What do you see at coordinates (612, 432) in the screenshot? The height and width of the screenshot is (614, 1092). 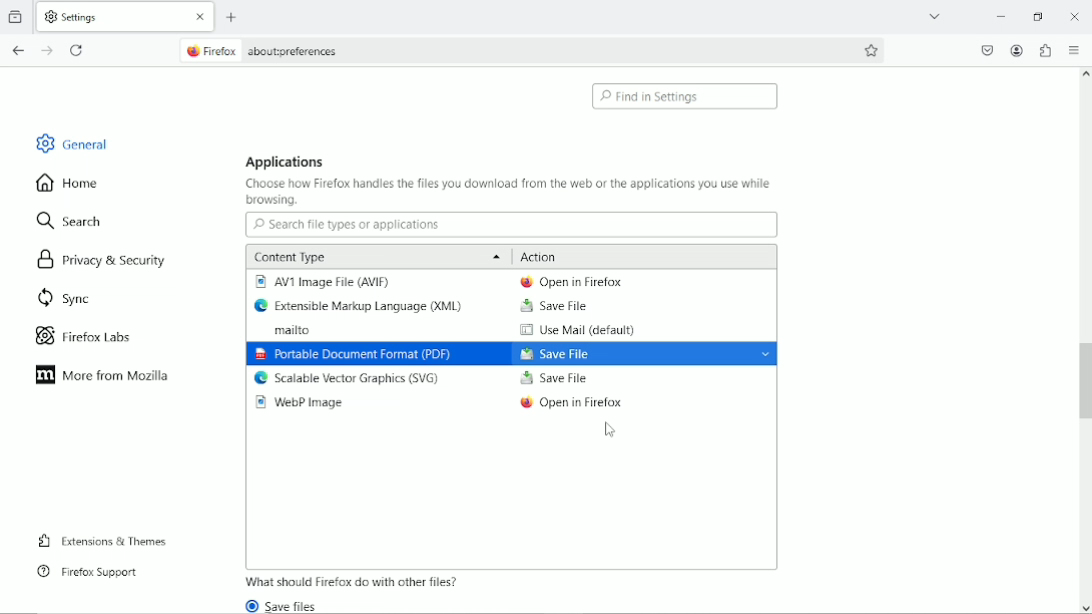 I see `Cursor` at bounding box center [612, 432].